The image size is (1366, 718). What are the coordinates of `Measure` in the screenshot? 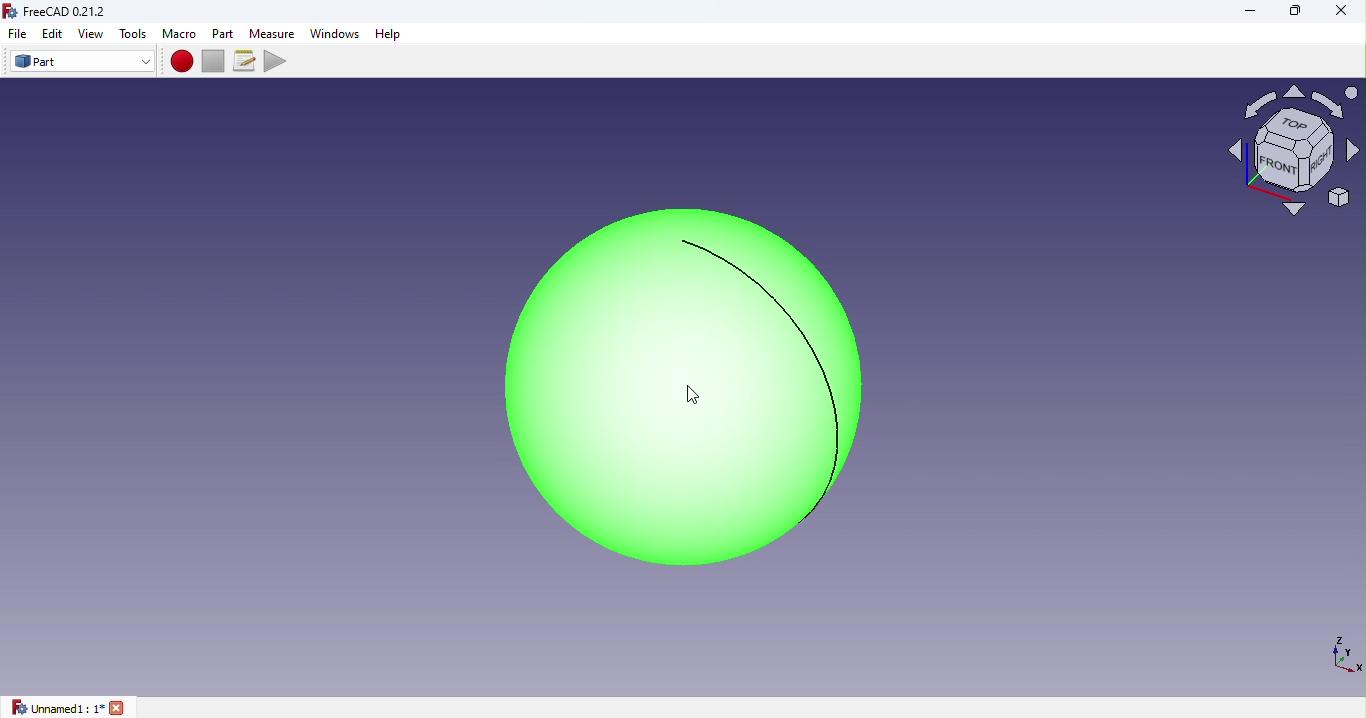 It's located at (272, 32).